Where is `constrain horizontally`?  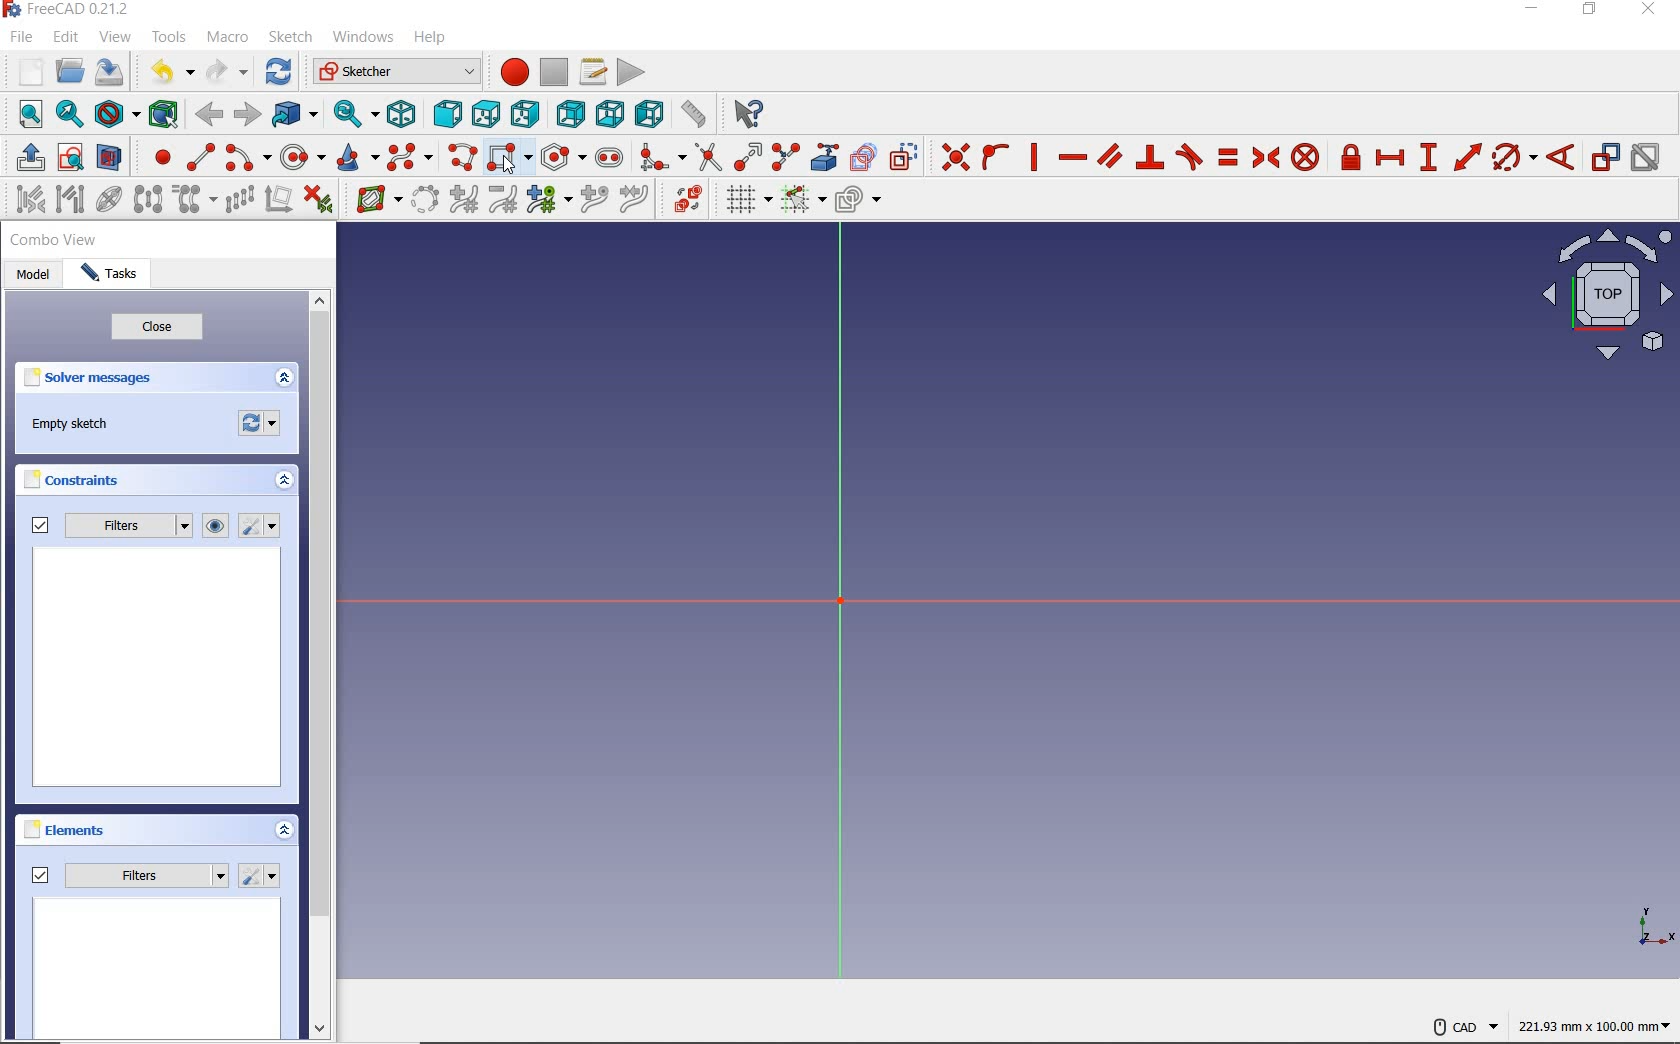 constrain horizontally is located at coordinates (1072, 158).